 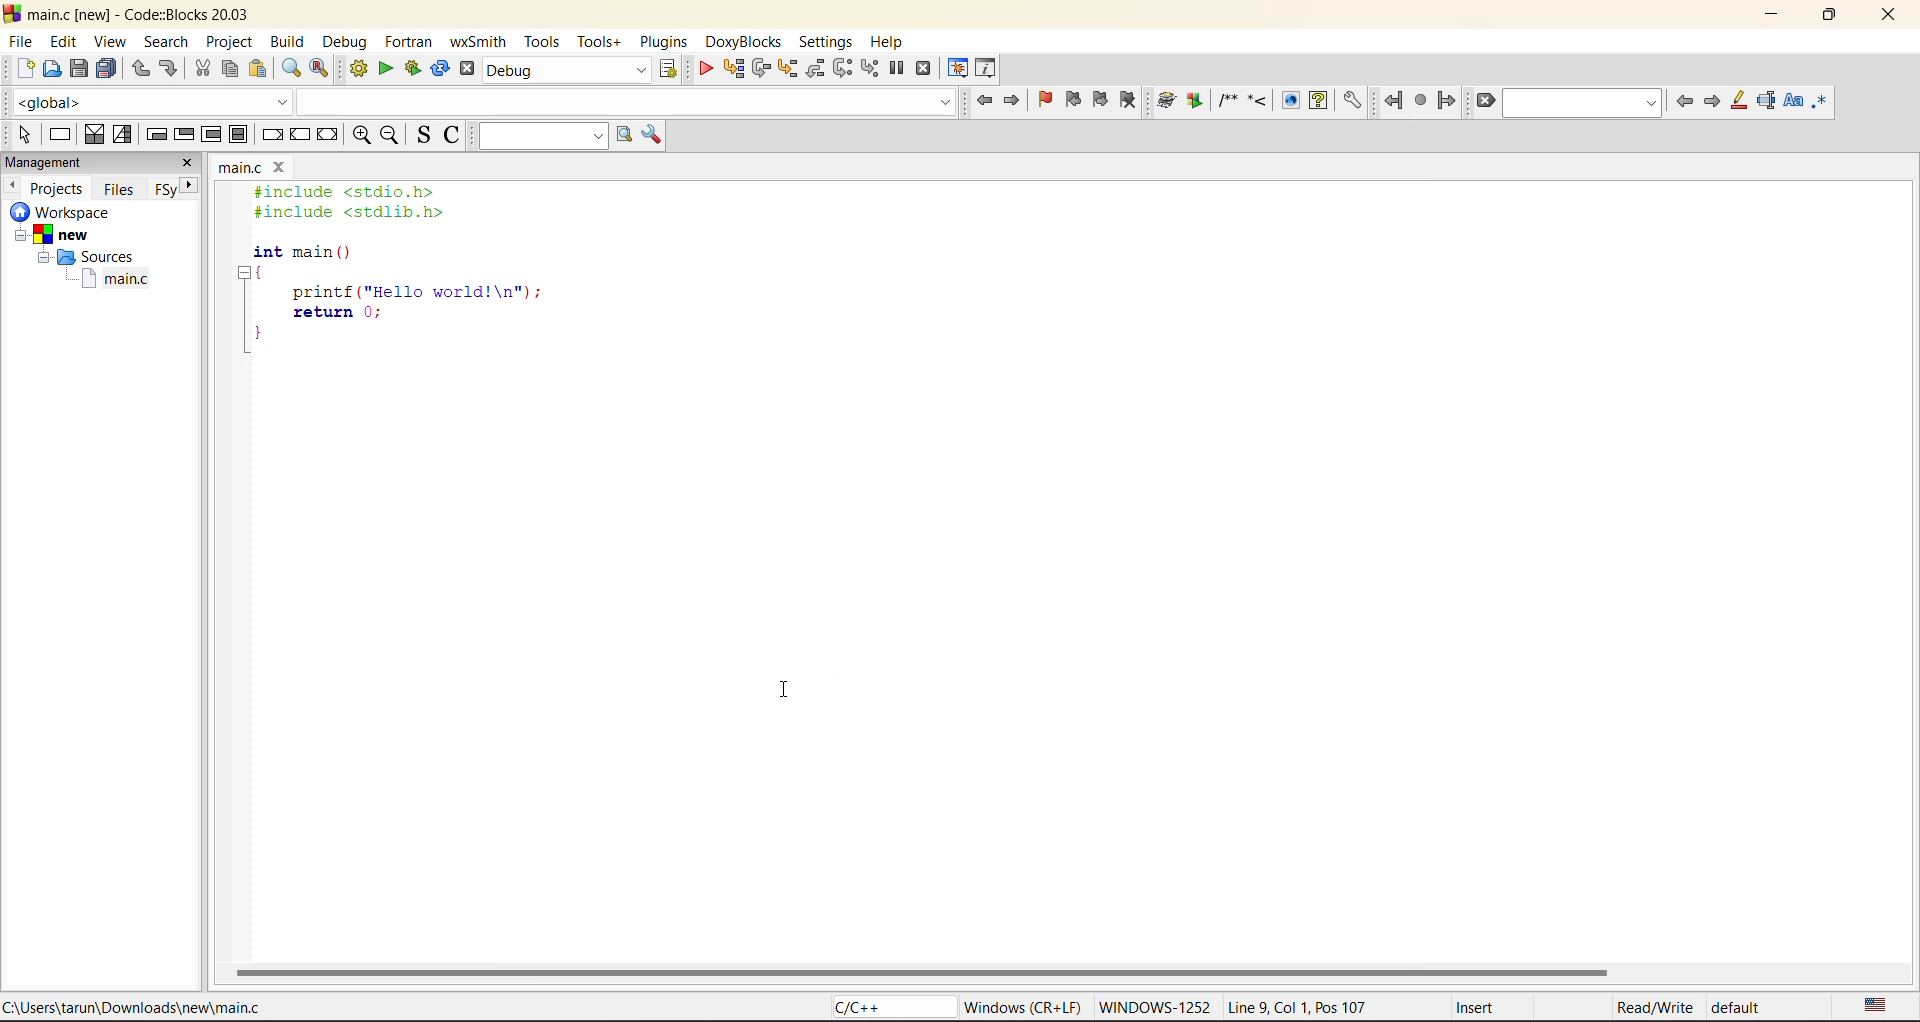 I want to click on build and run, so click(x=414, y=68).